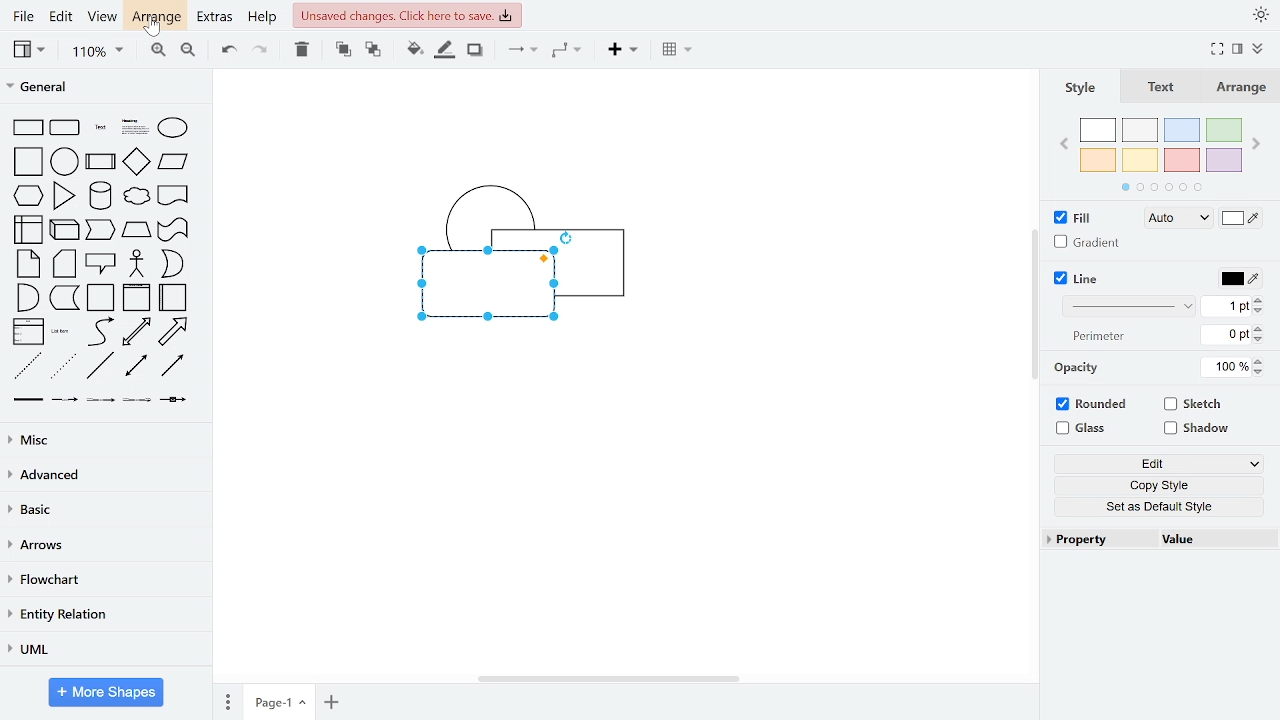 The image size is (1280, 720). What do you see at coordinates (226, 698) in the screenshot?
I see `pages` at bounding box center [226, 698].